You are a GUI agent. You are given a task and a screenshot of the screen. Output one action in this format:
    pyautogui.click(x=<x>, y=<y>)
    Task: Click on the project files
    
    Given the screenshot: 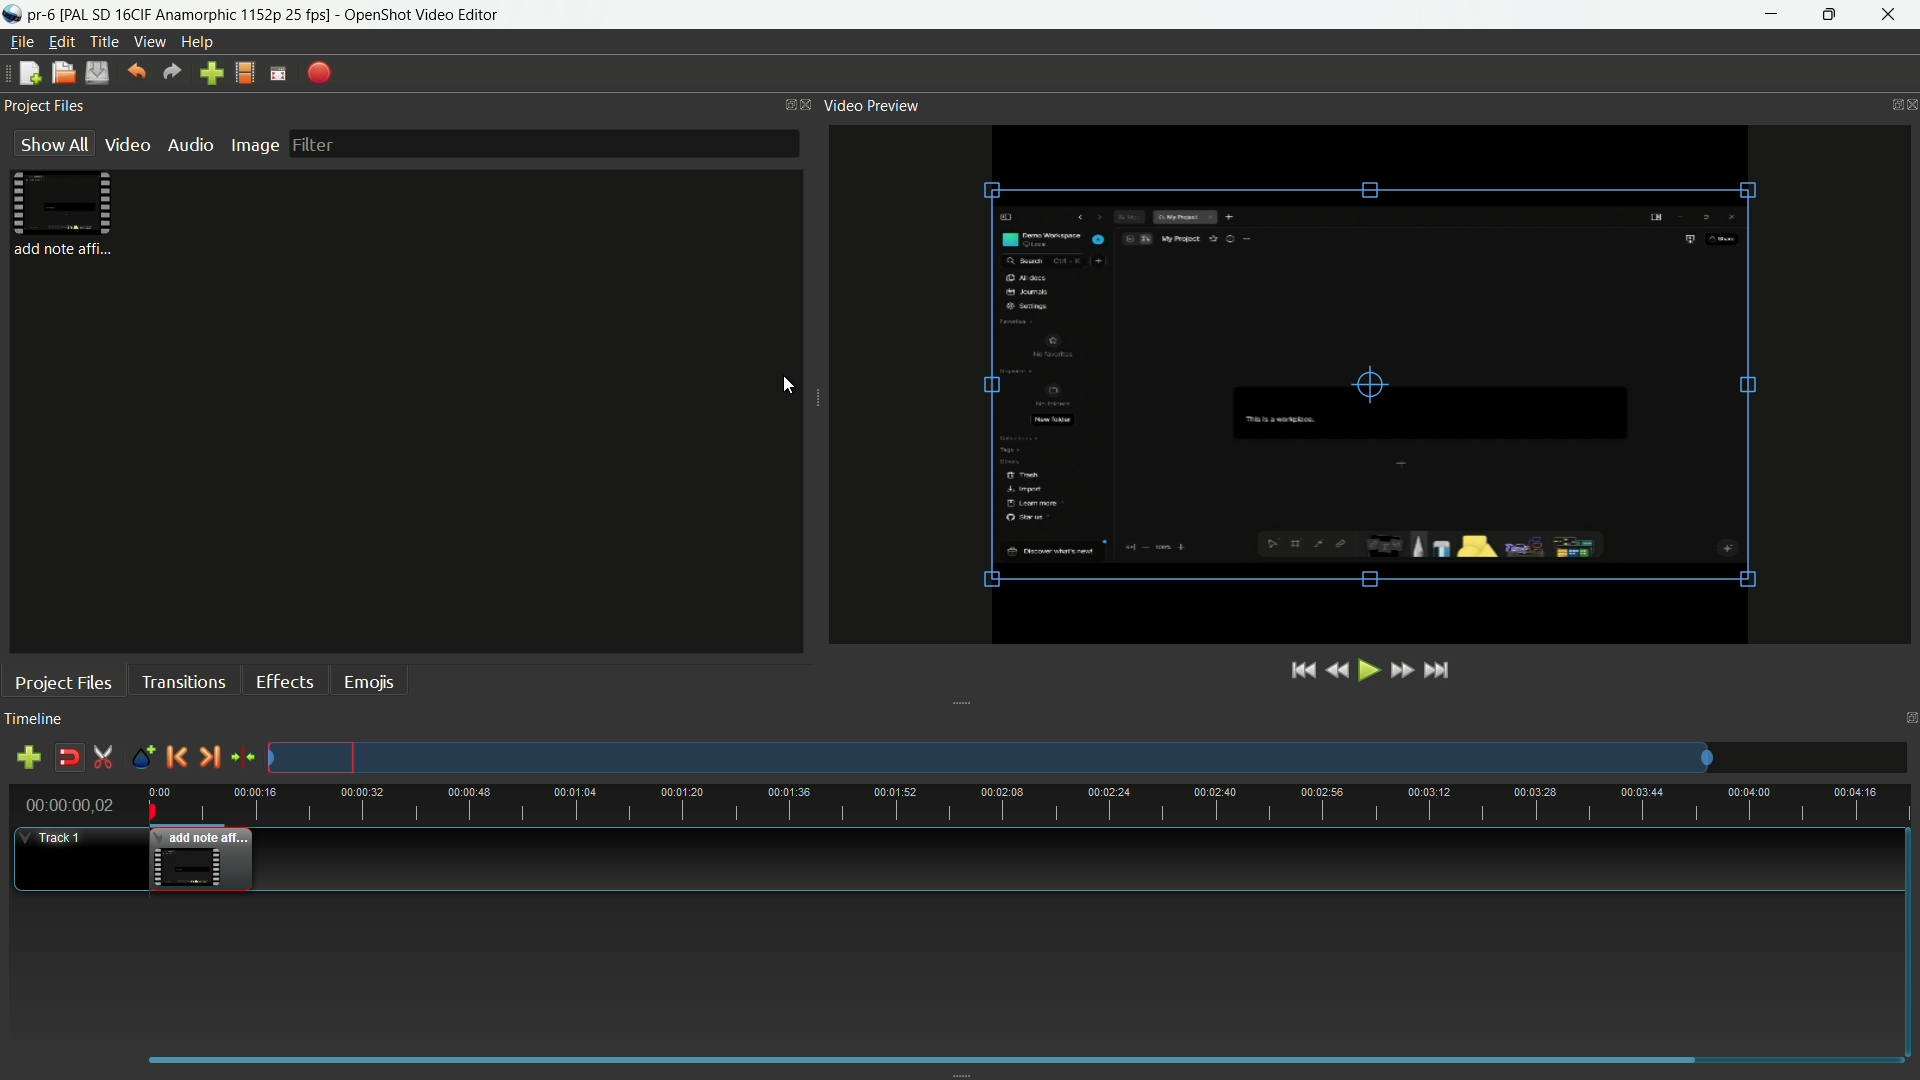 What is the action you would take?
    pyautogui.click(x=45, y=106)
    